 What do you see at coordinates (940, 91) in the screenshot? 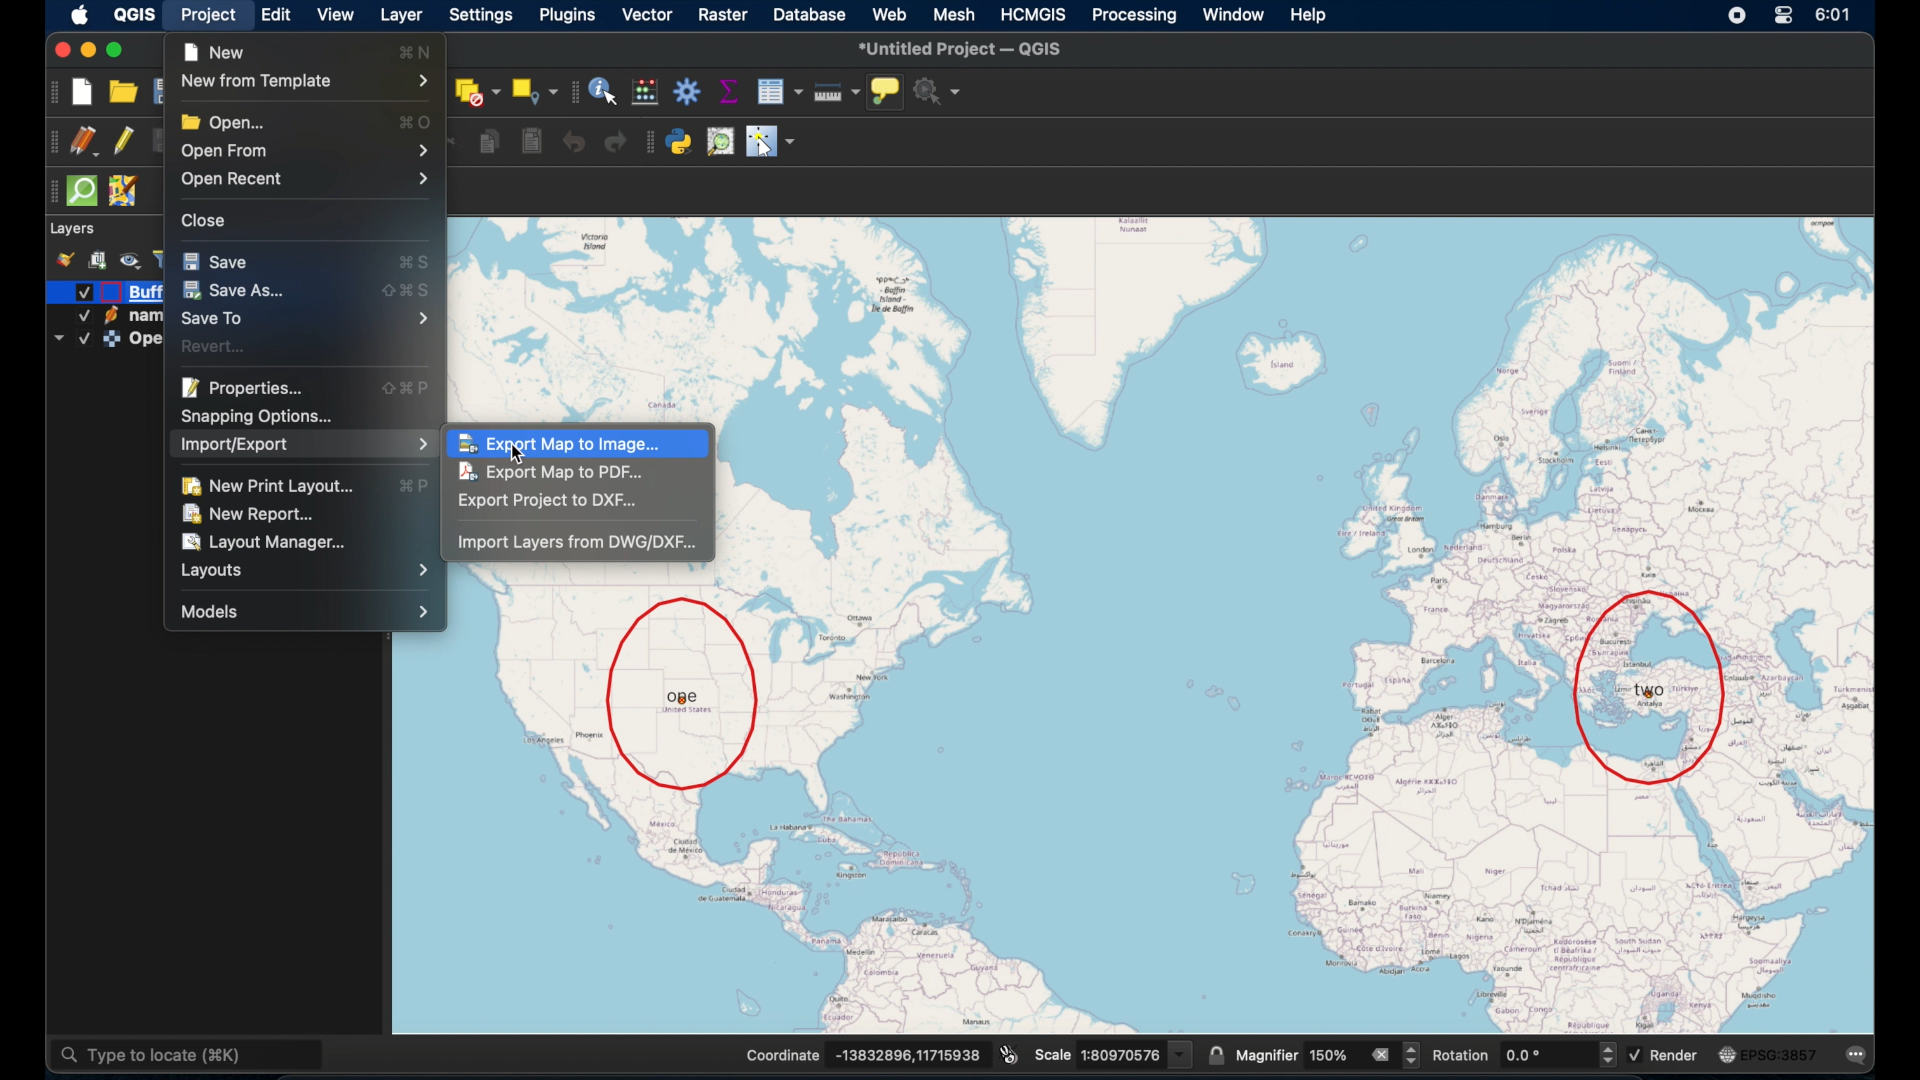
I see `no action selected` at bounding box center [940, 91].